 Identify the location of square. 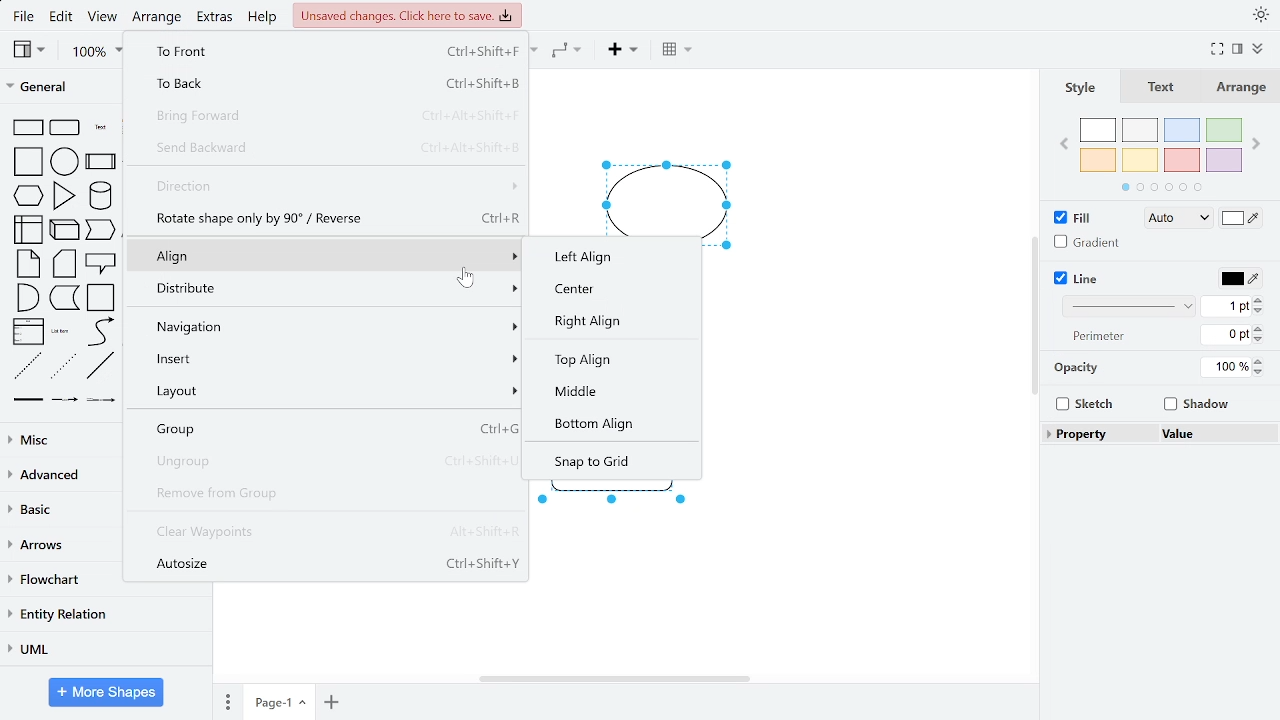
(27, 162).